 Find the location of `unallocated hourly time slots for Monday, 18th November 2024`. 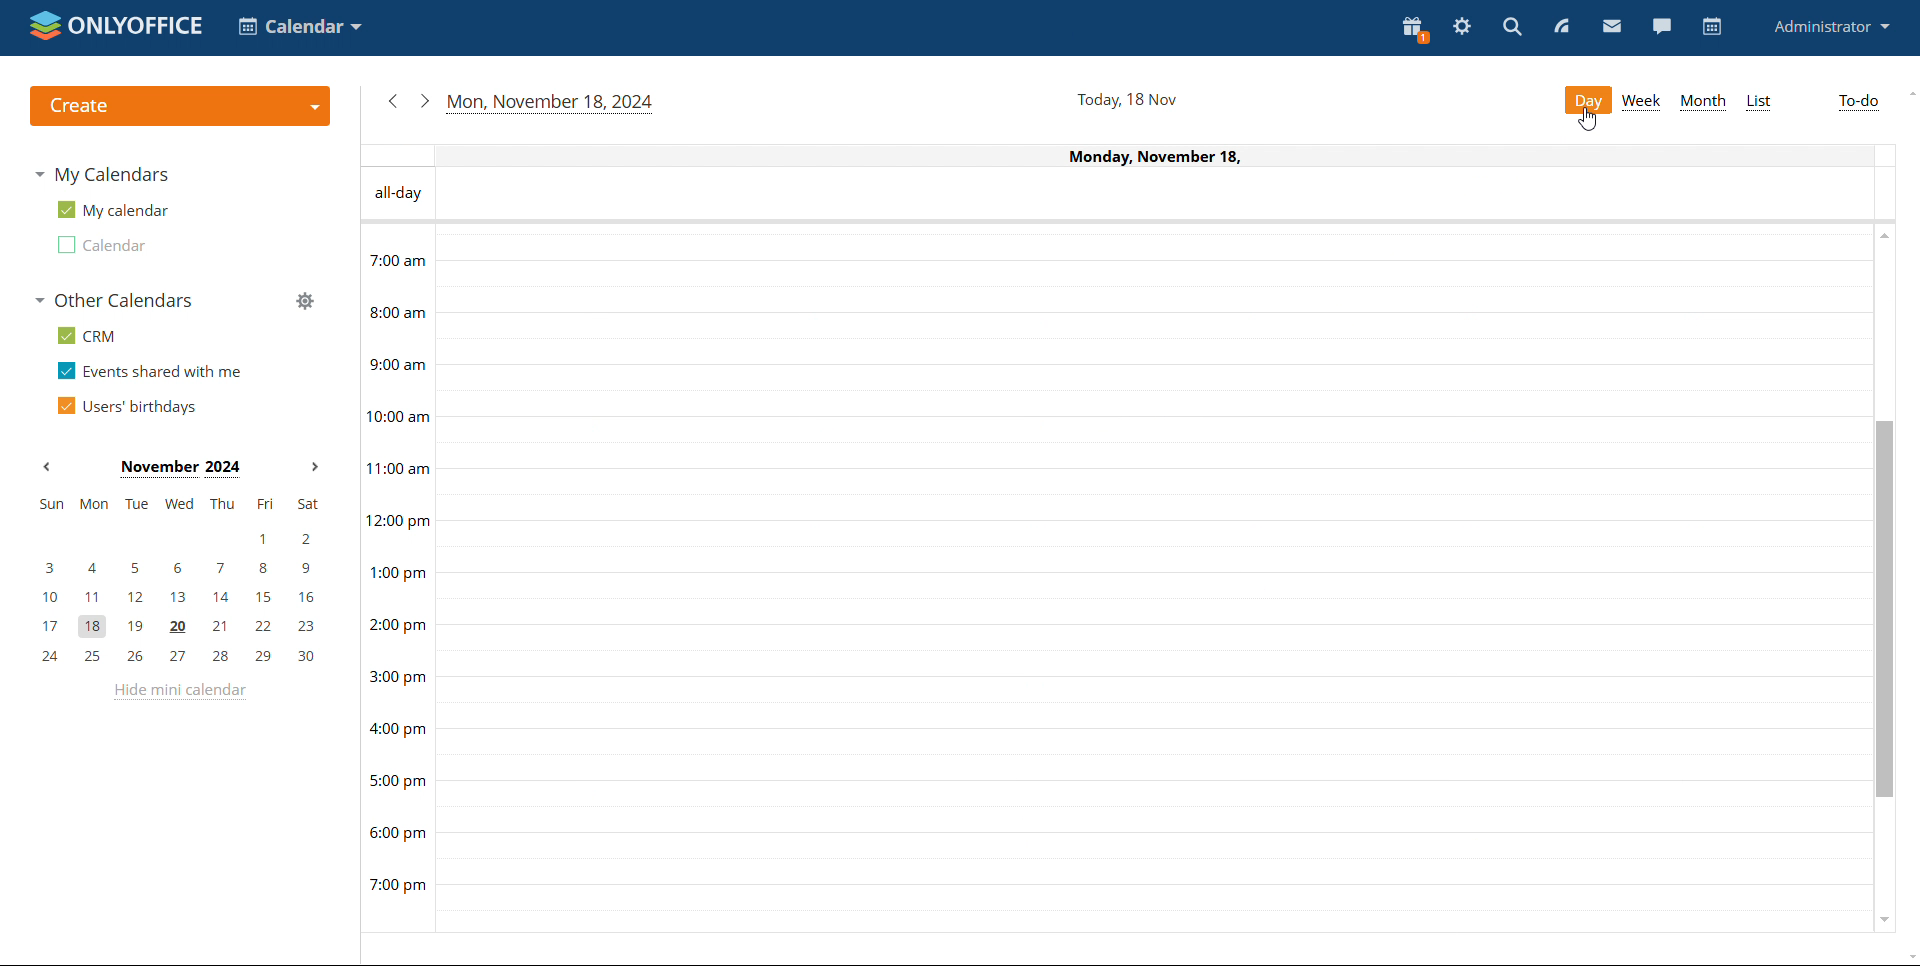

unallocated hourly time slots for Monday, 18th November 2024 is located at coordinates (1155, 547).